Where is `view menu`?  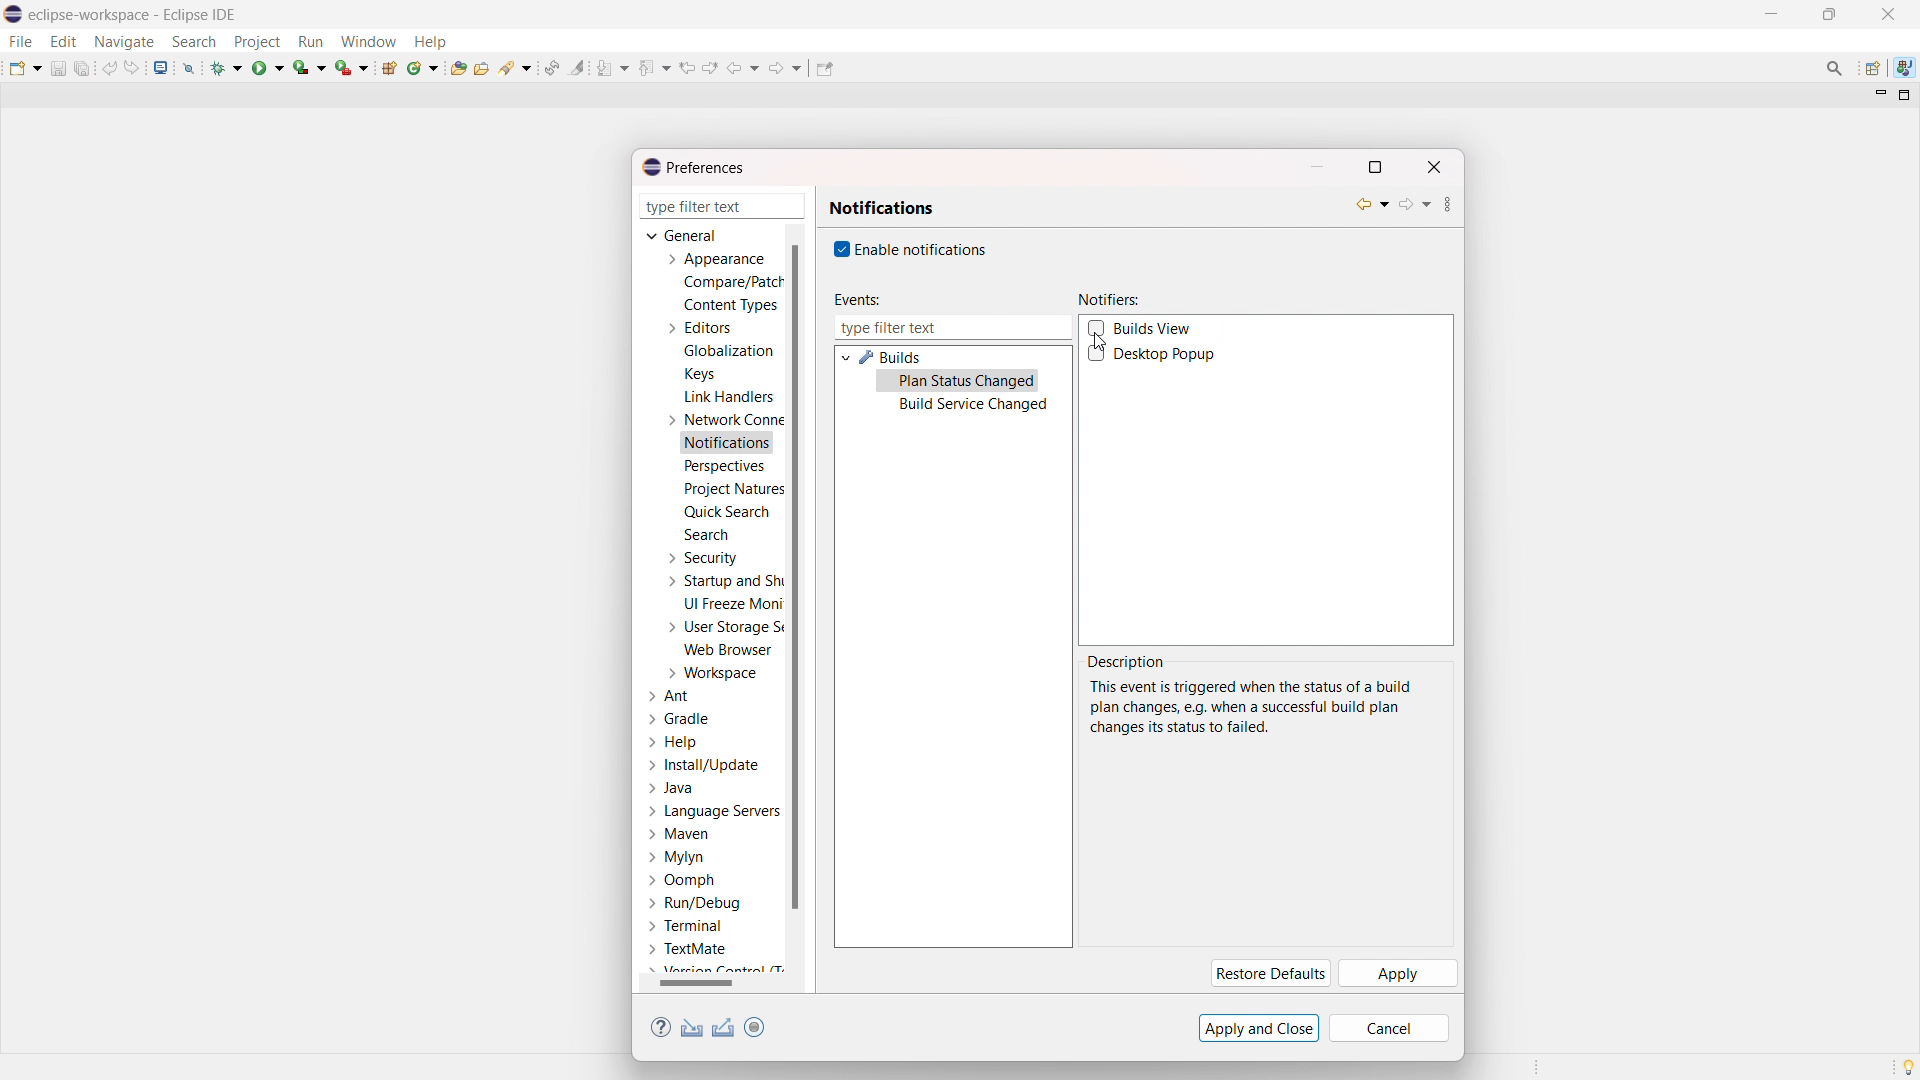
view menu is located at coordinates (1448, 207).